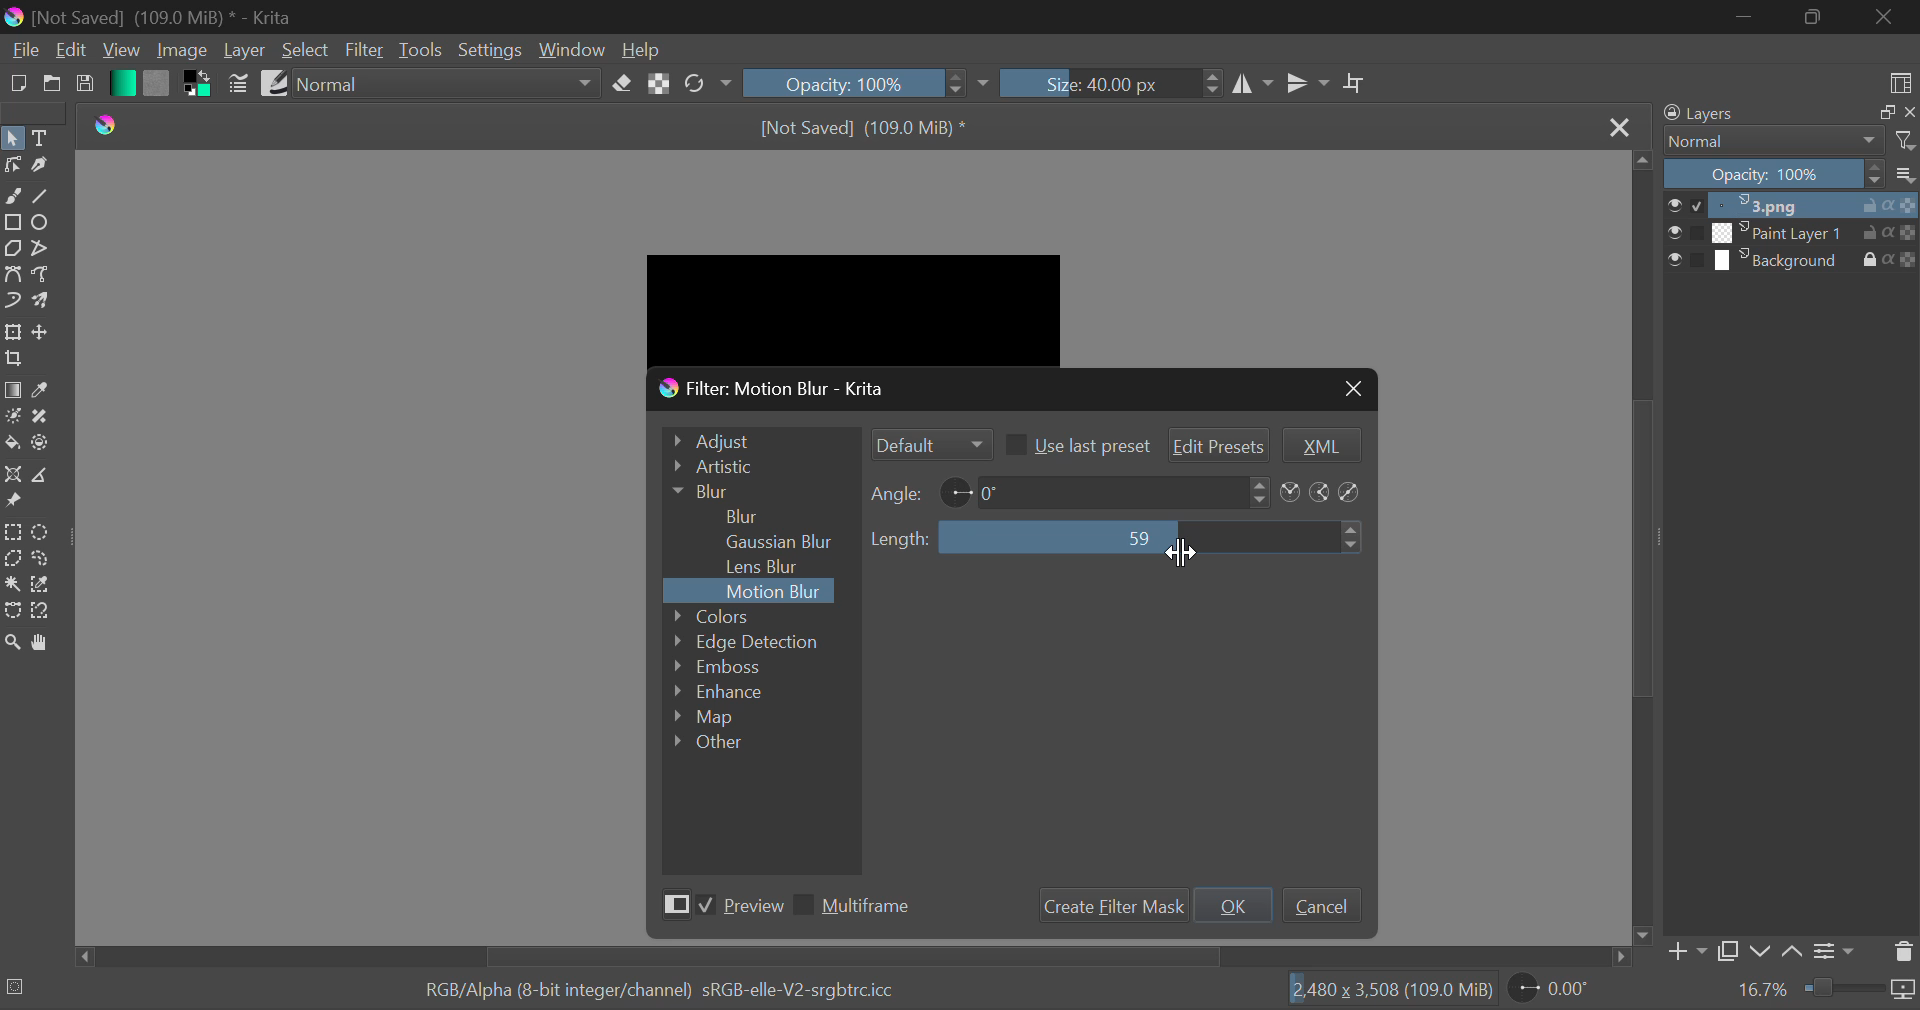 Image resolution: width=1920 pixels, height=1010 pixels. What do you see at coordinates (72, 50) in the screenshot?
I see `Edit` at bounding box center [72, 50].